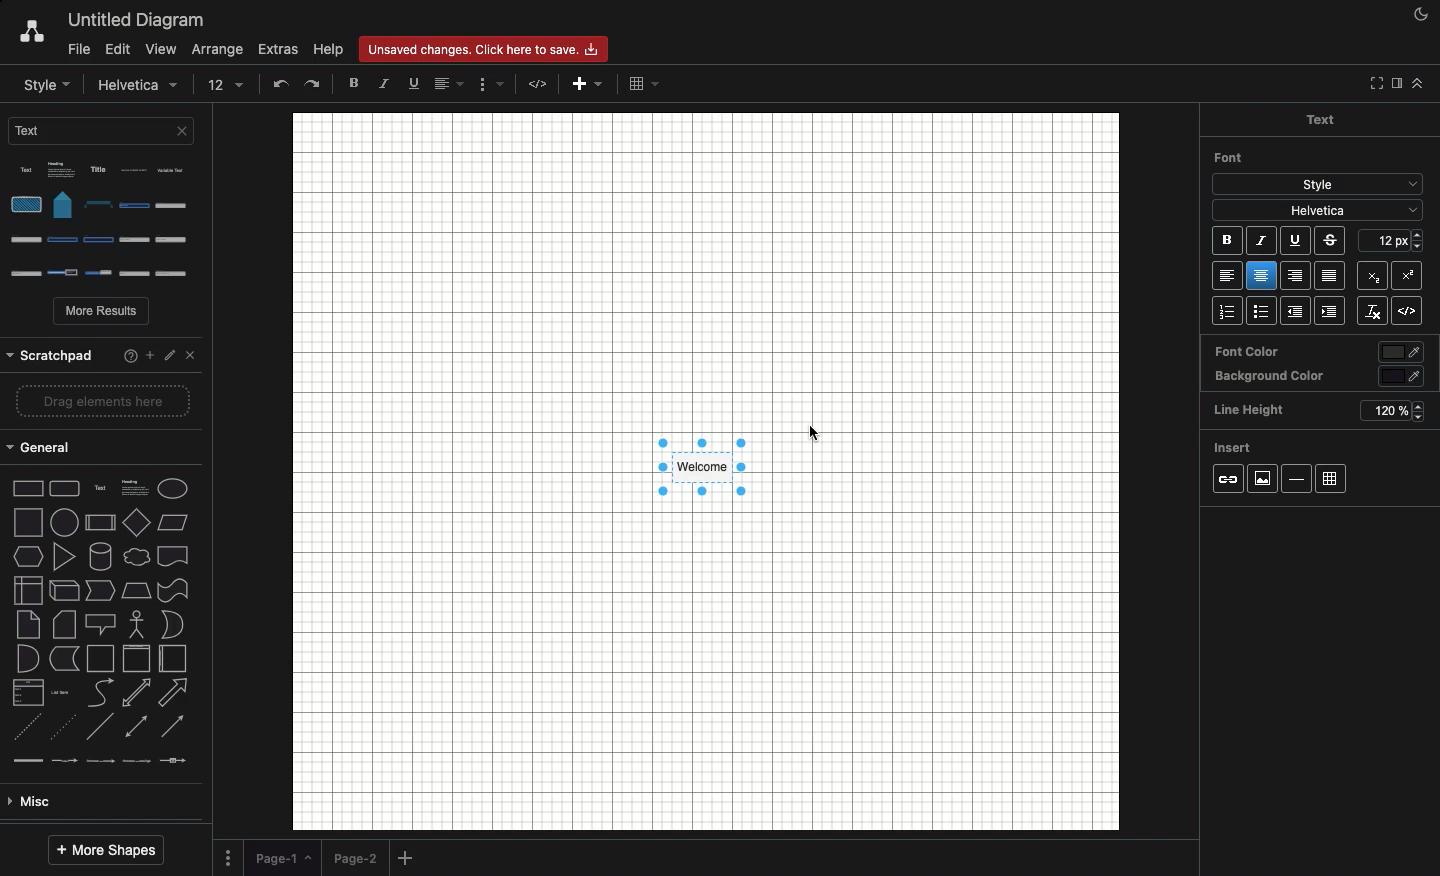 This screenshot has width=1440, height=876. I want to click on File, so click(76, 50).